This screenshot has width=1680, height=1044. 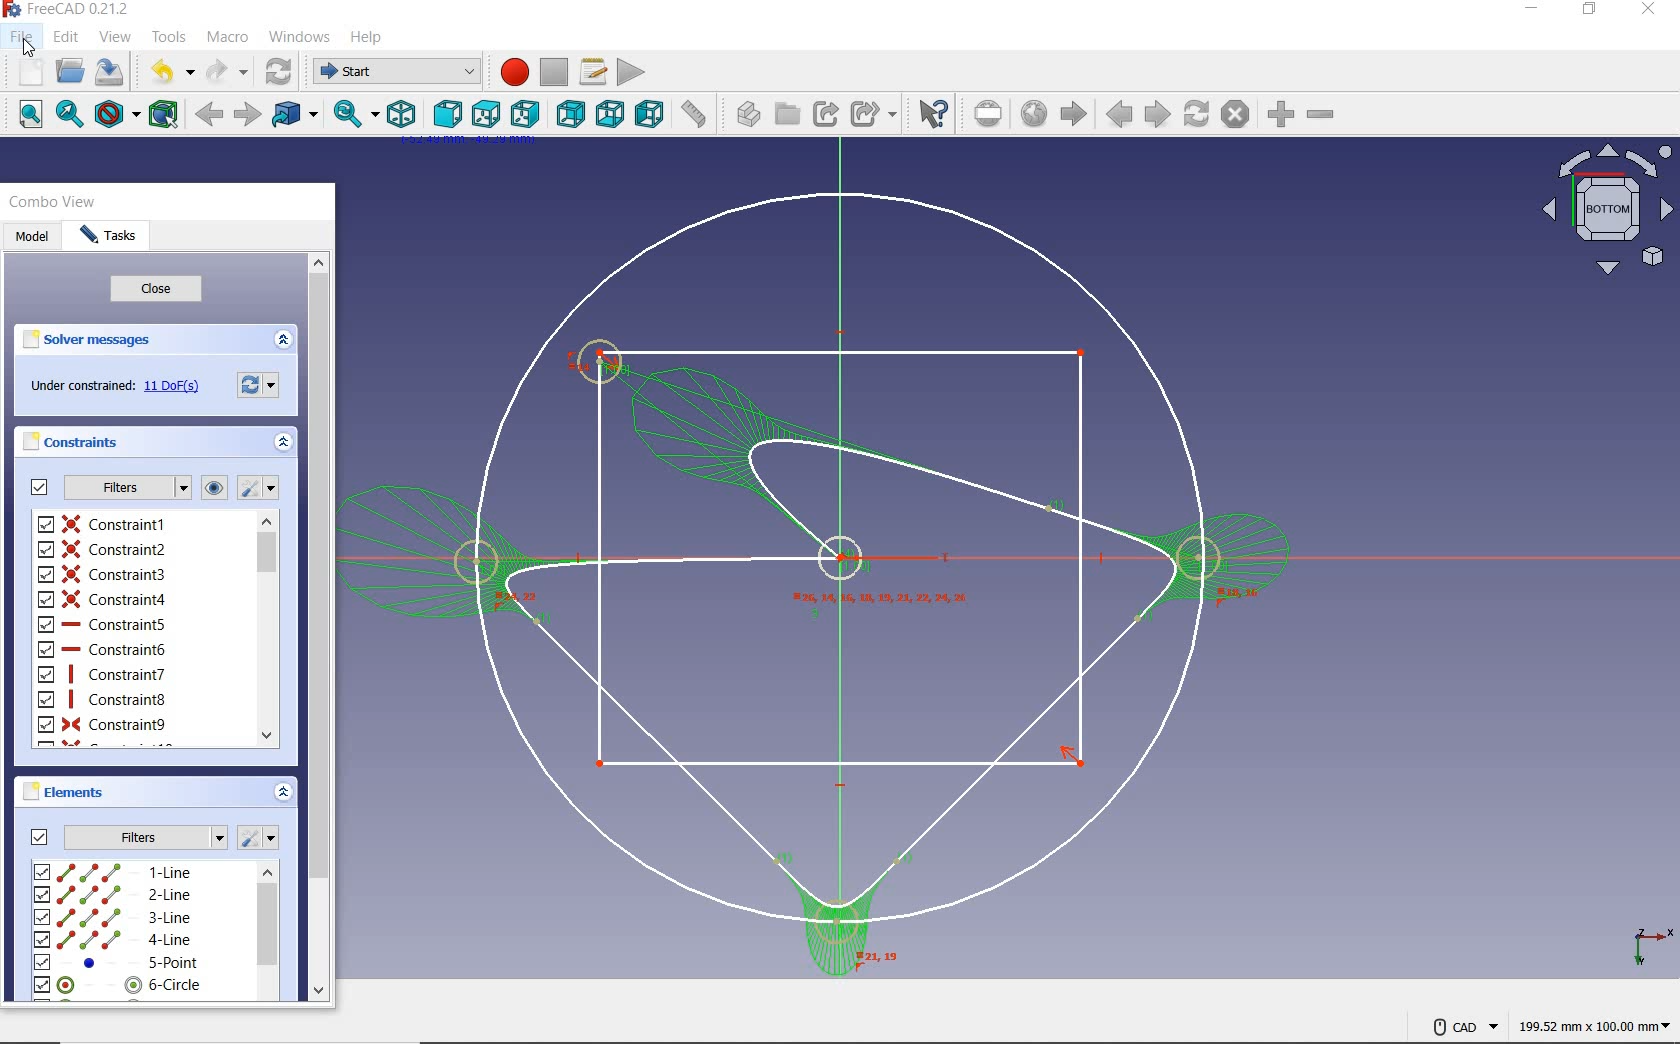 I want to click on 1-line, so click(x=114, y=871).